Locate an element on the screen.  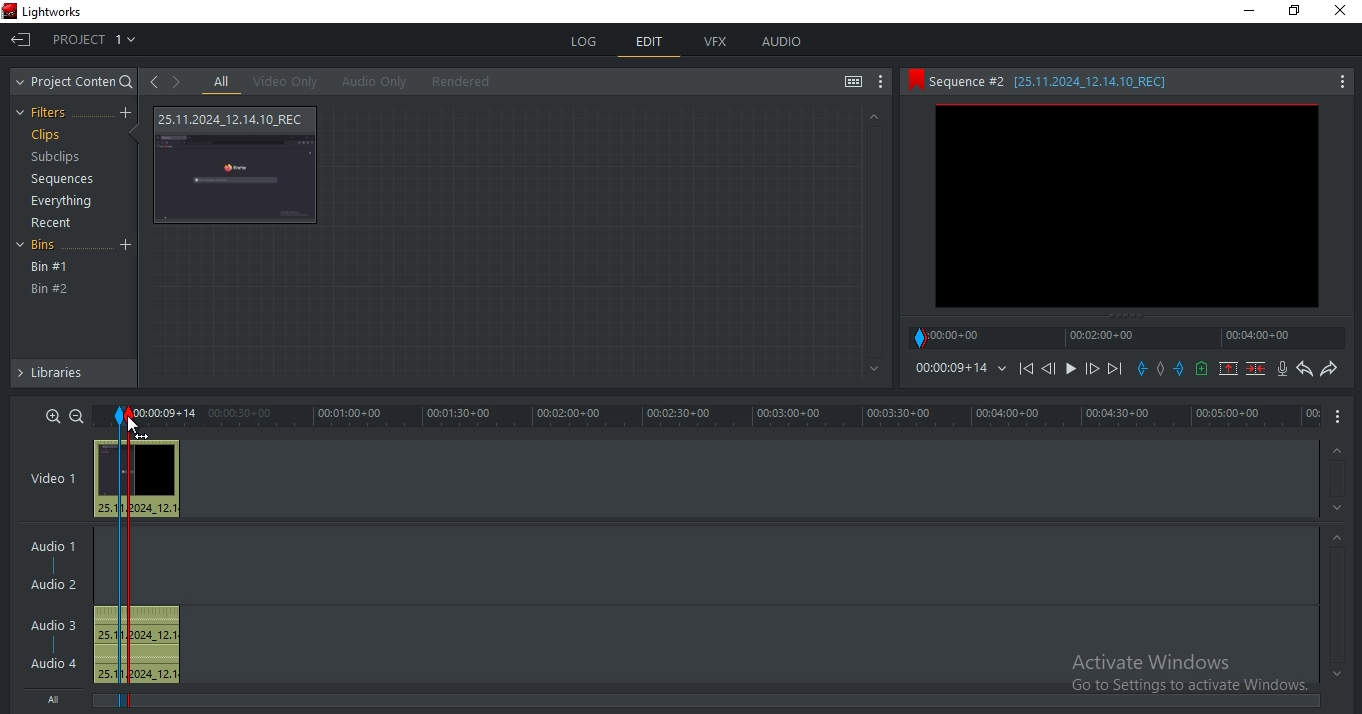
clip is located at coordinates (1126, 206).